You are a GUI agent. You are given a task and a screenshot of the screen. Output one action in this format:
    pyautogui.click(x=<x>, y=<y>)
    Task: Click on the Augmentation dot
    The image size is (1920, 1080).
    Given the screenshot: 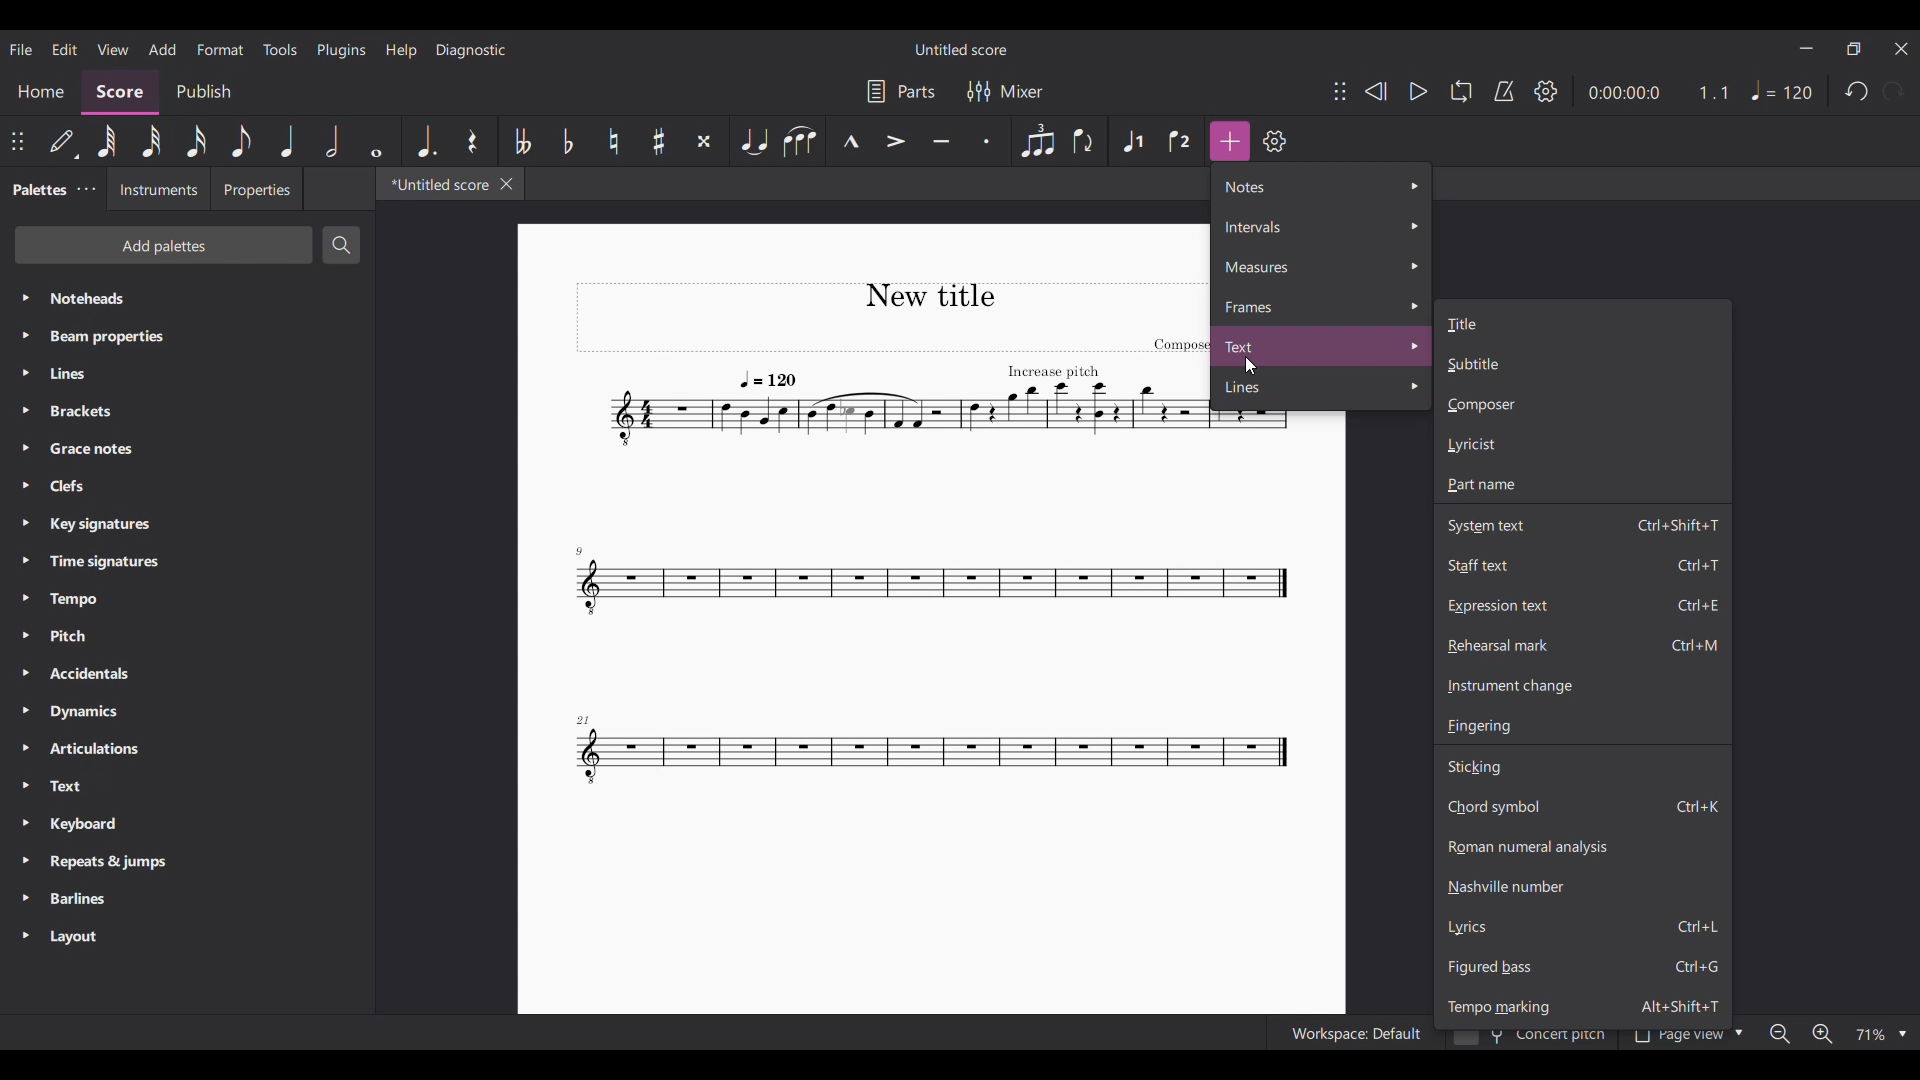 What is the action you would take?
    pyautogui.click(x=424, y=141)
    